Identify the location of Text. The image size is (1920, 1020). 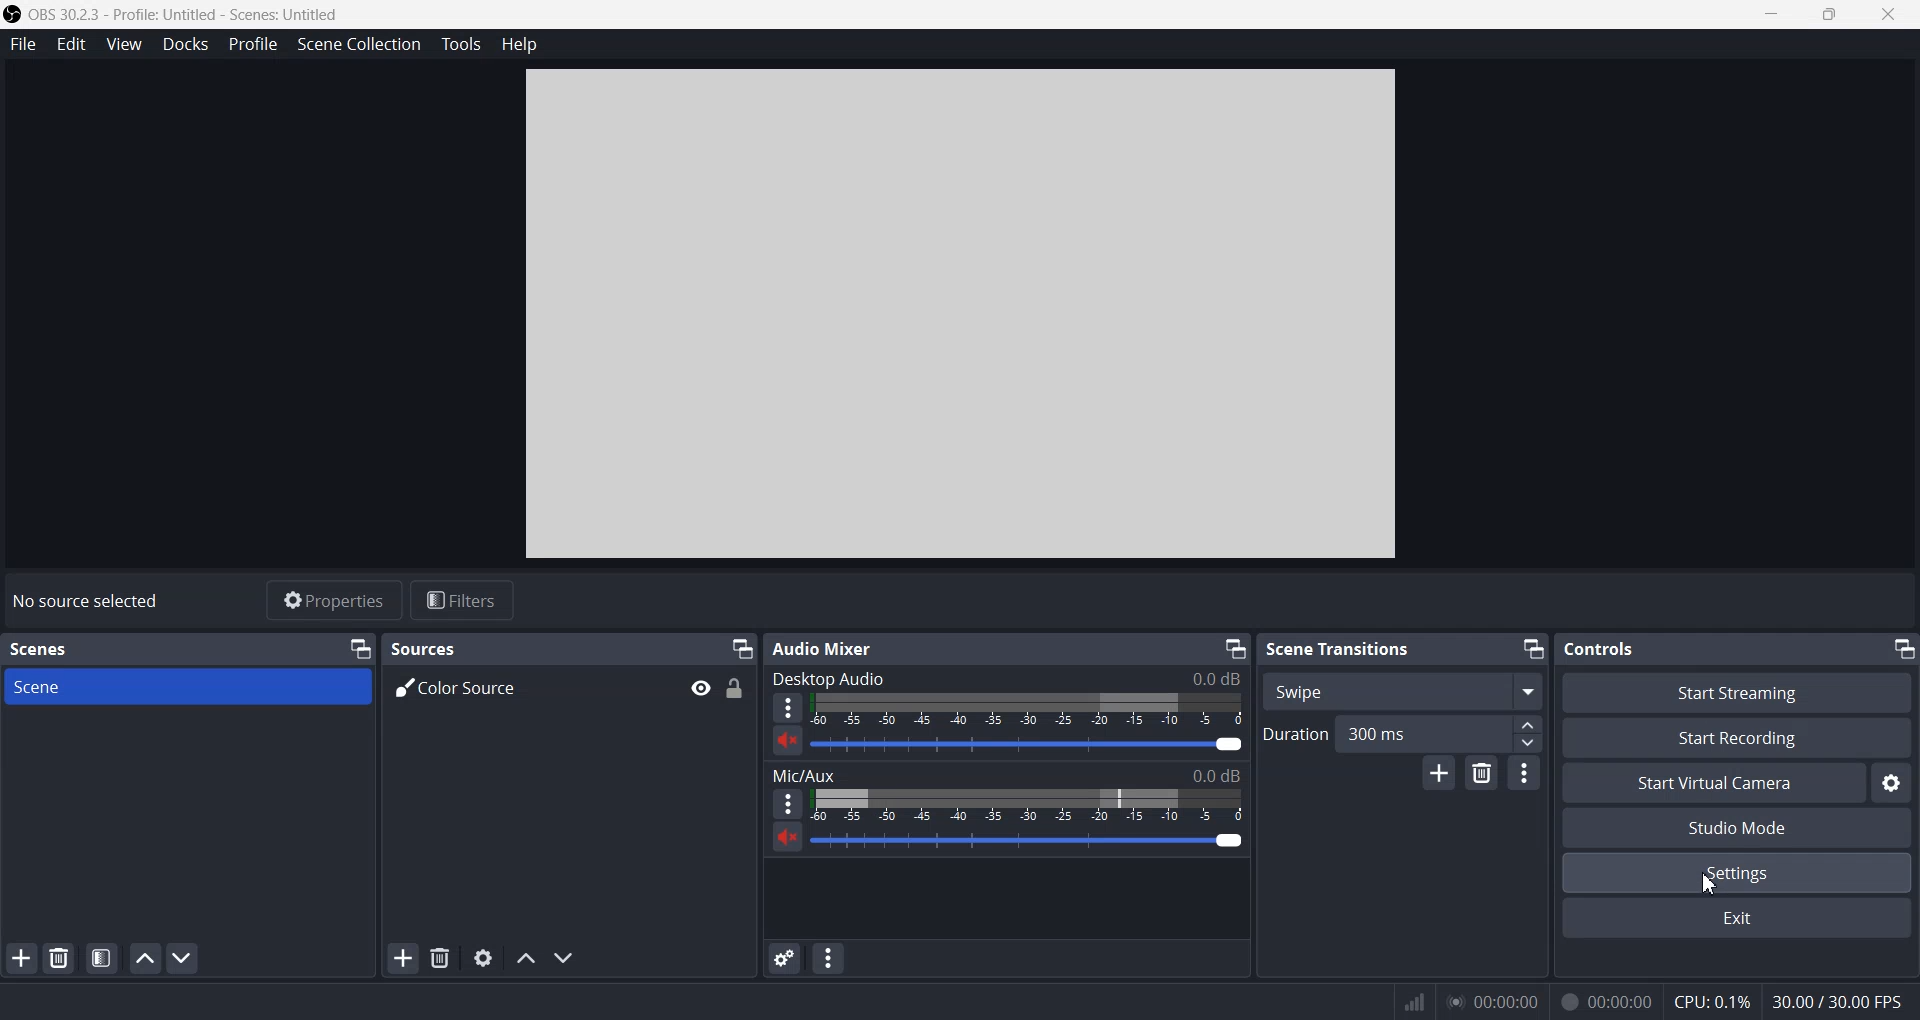
(42, 649).